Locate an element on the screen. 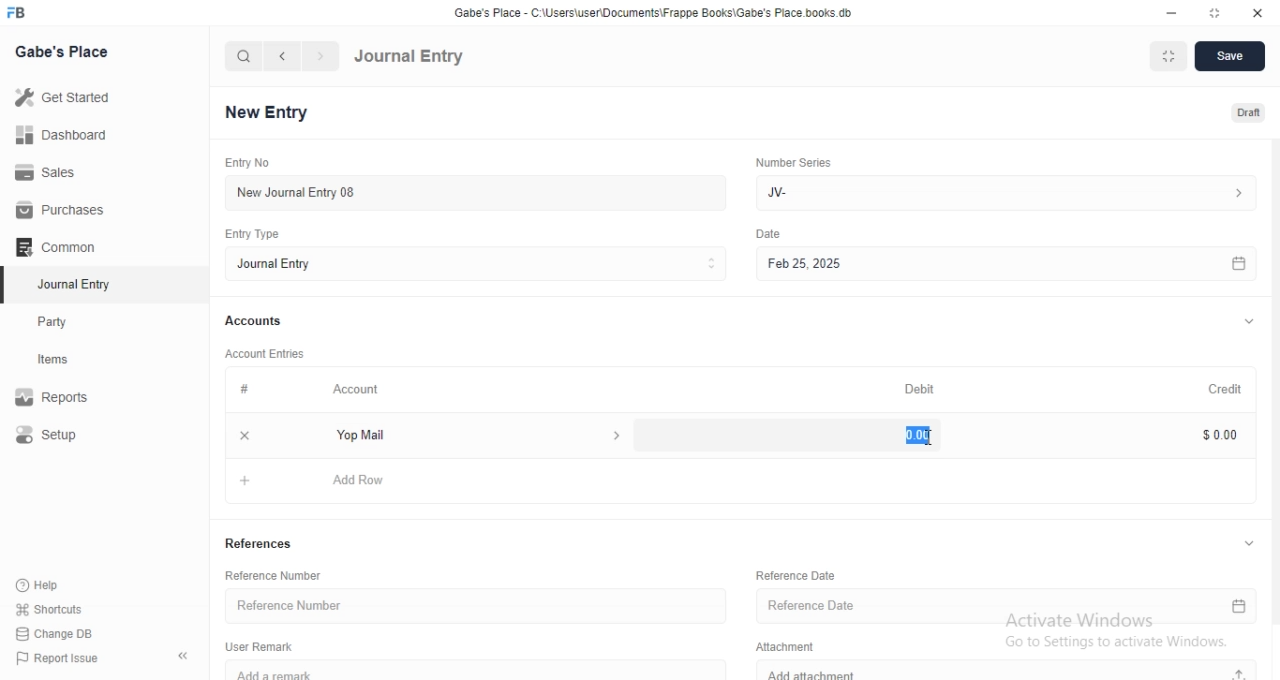 The height and width of the screenshot is (680, 1280). Gabe's Place is located at coordinates (61, 52).